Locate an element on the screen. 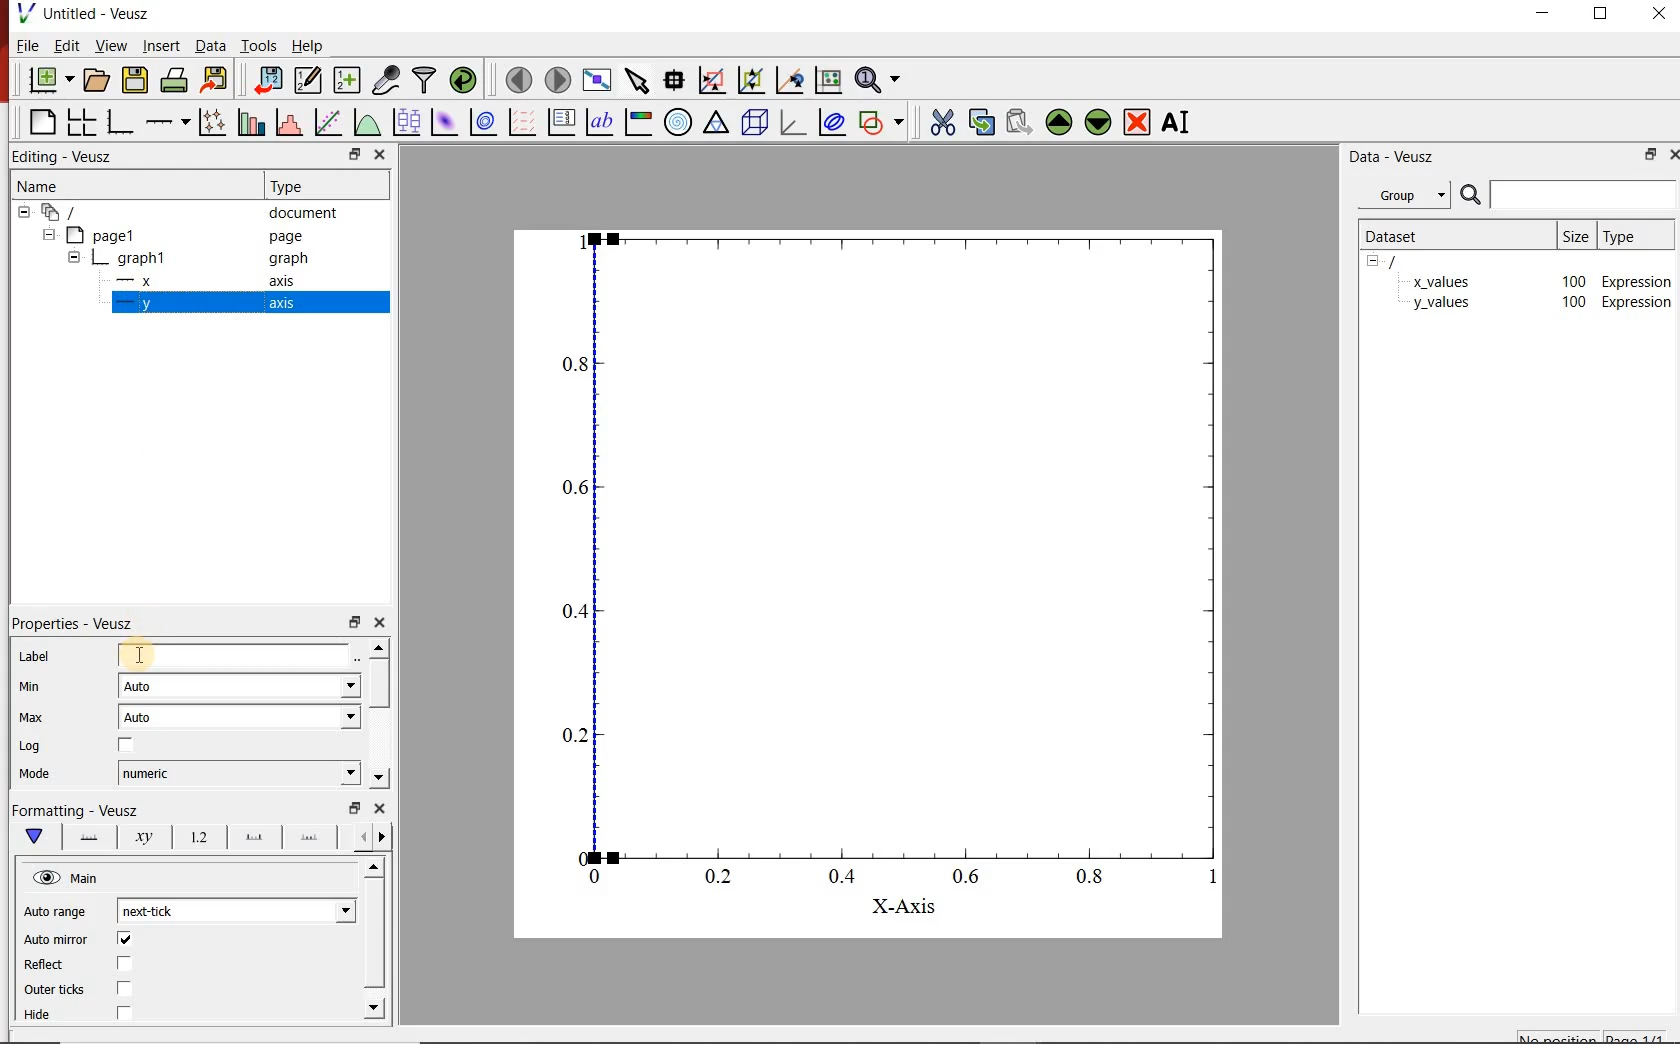  data is located at coordinates (210, 45).